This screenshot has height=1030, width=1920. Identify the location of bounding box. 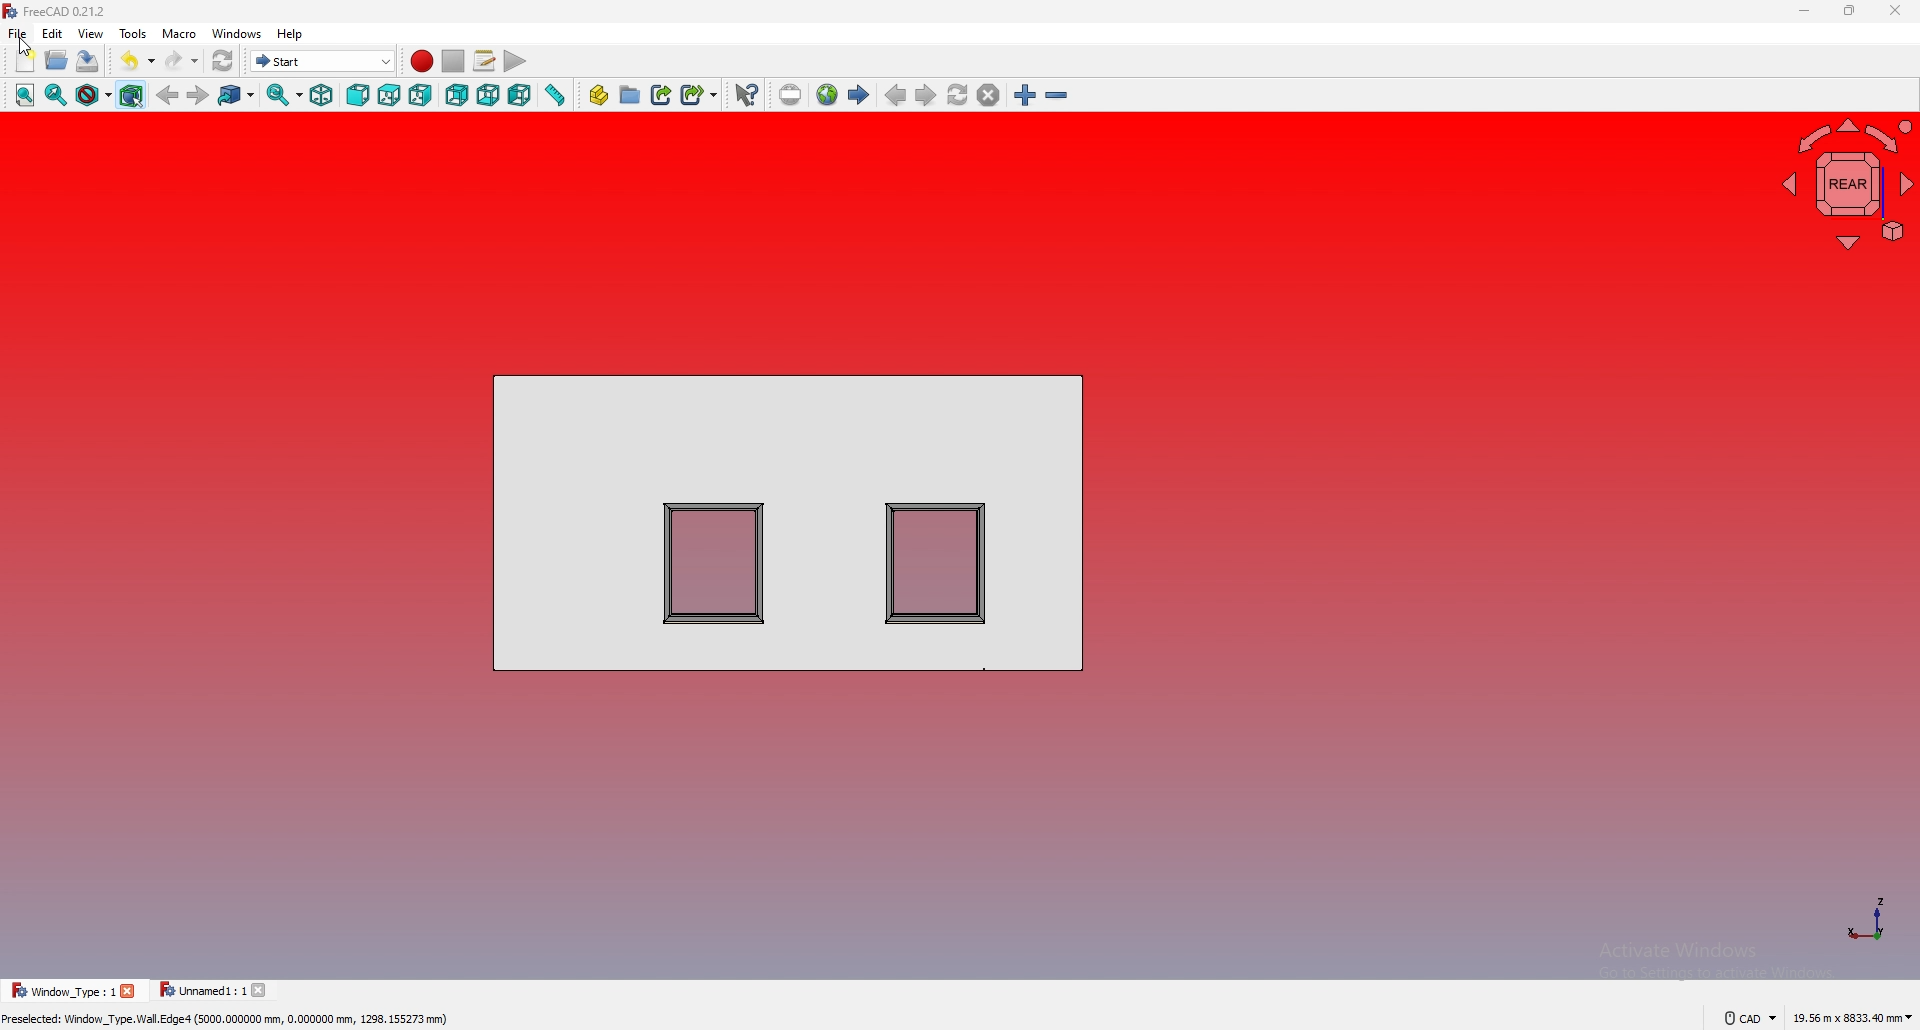
(131, 96).